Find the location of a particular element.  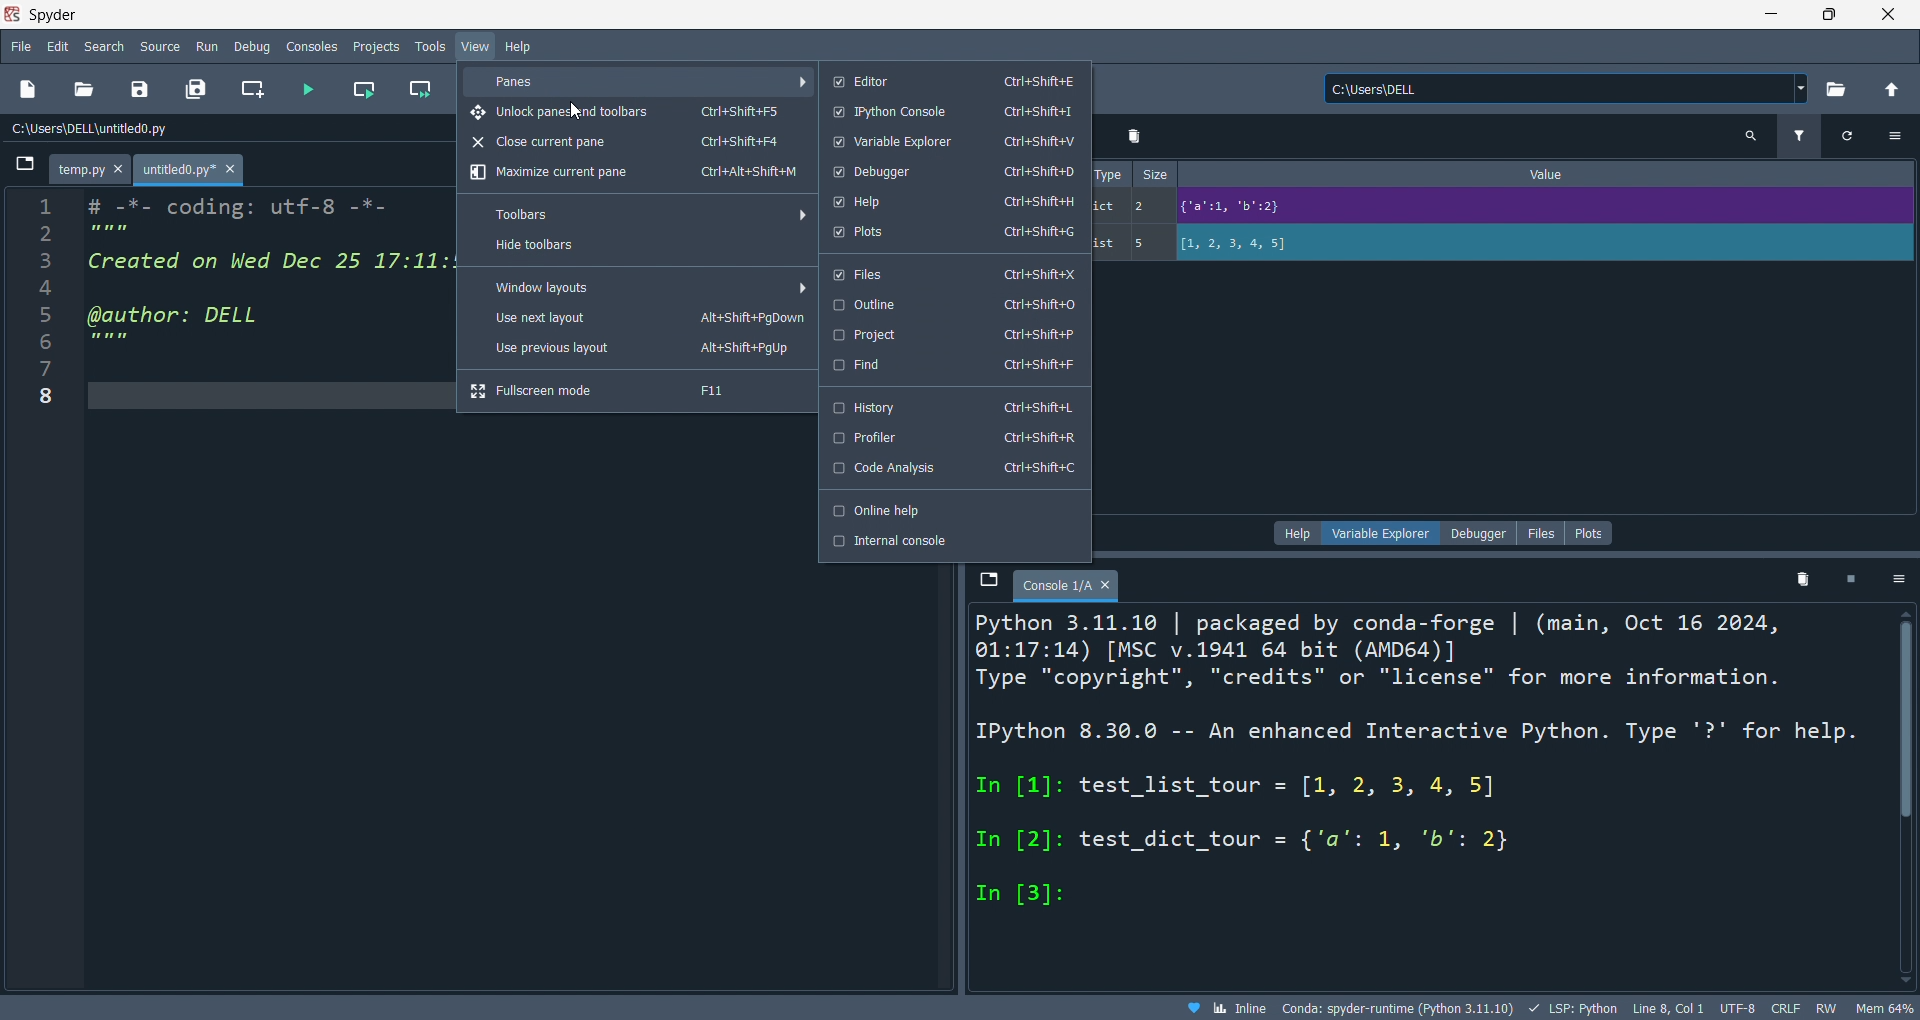

run file is located at coordinates (308, 90).